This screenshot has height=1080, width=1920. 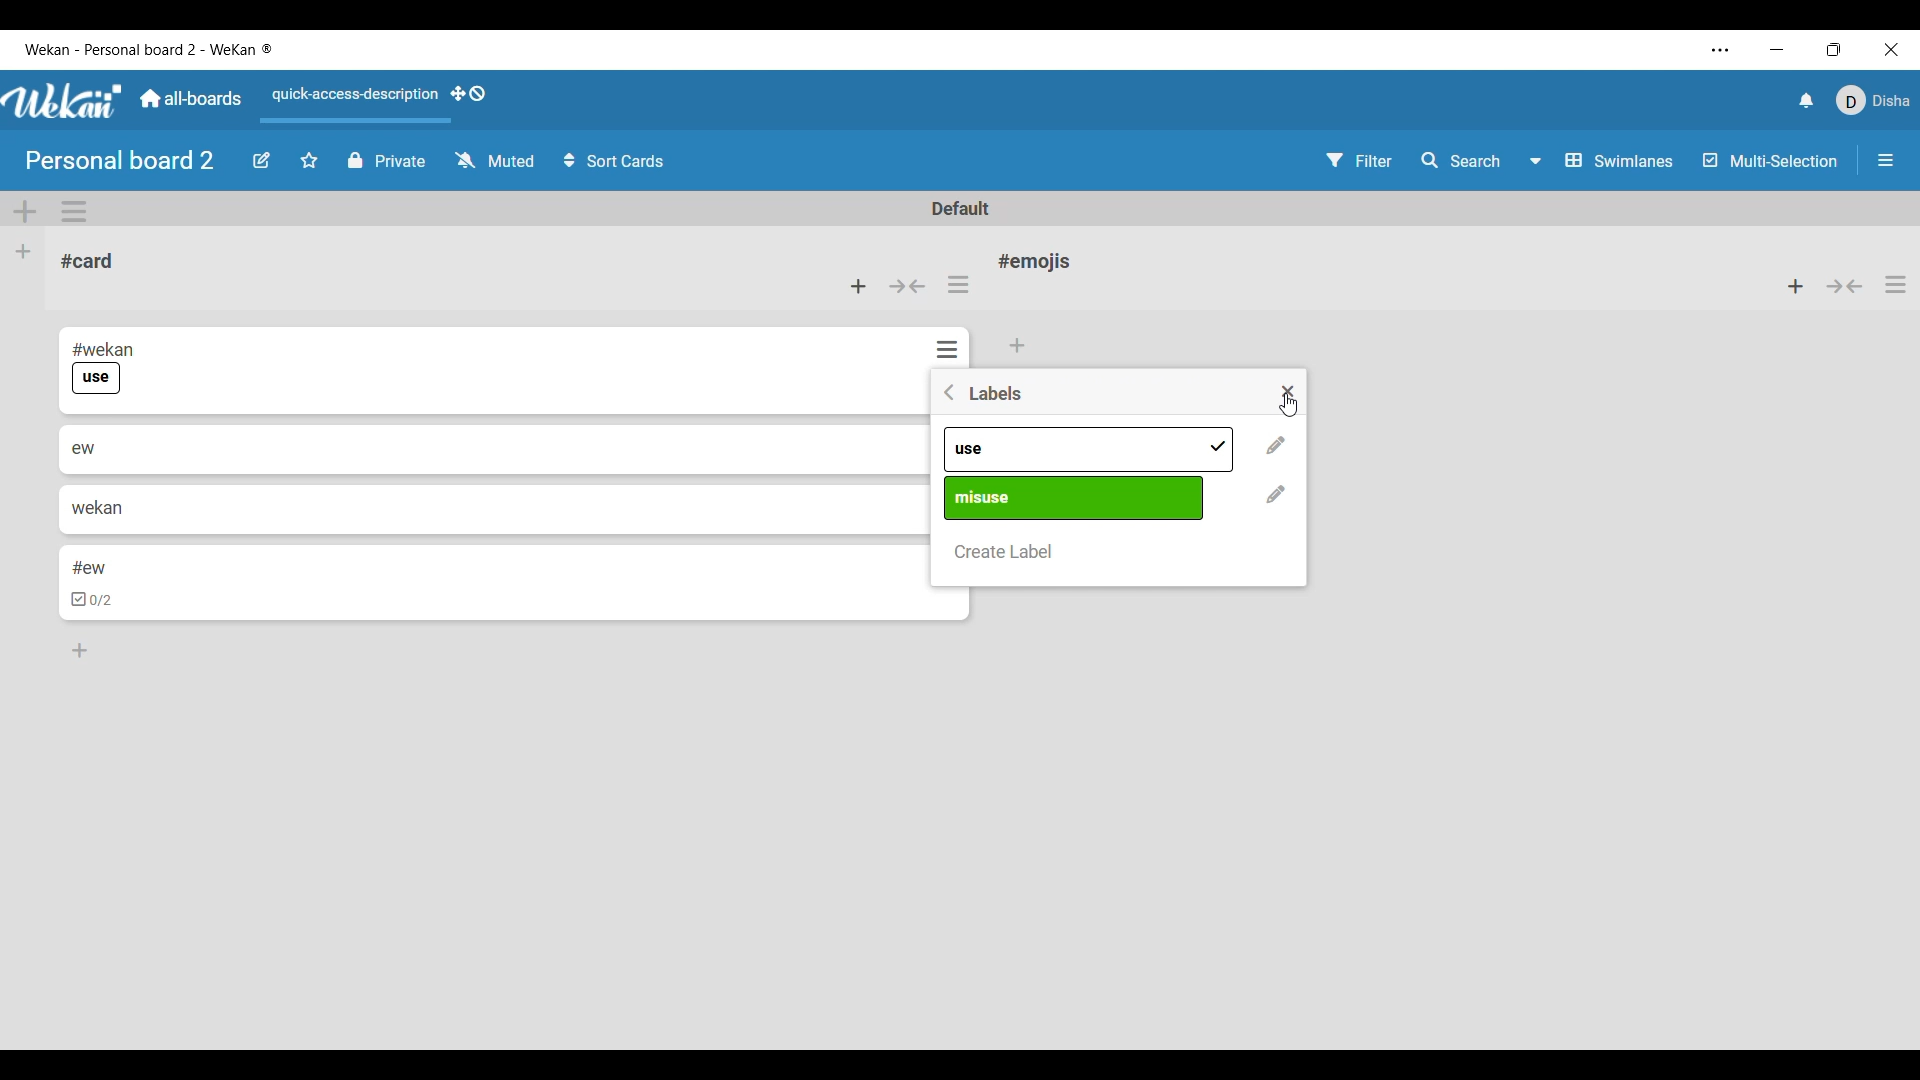 What do you see at coordinates (495, 159) in the screenshot?
I see `Watch options` at bounding box center [495, 159].